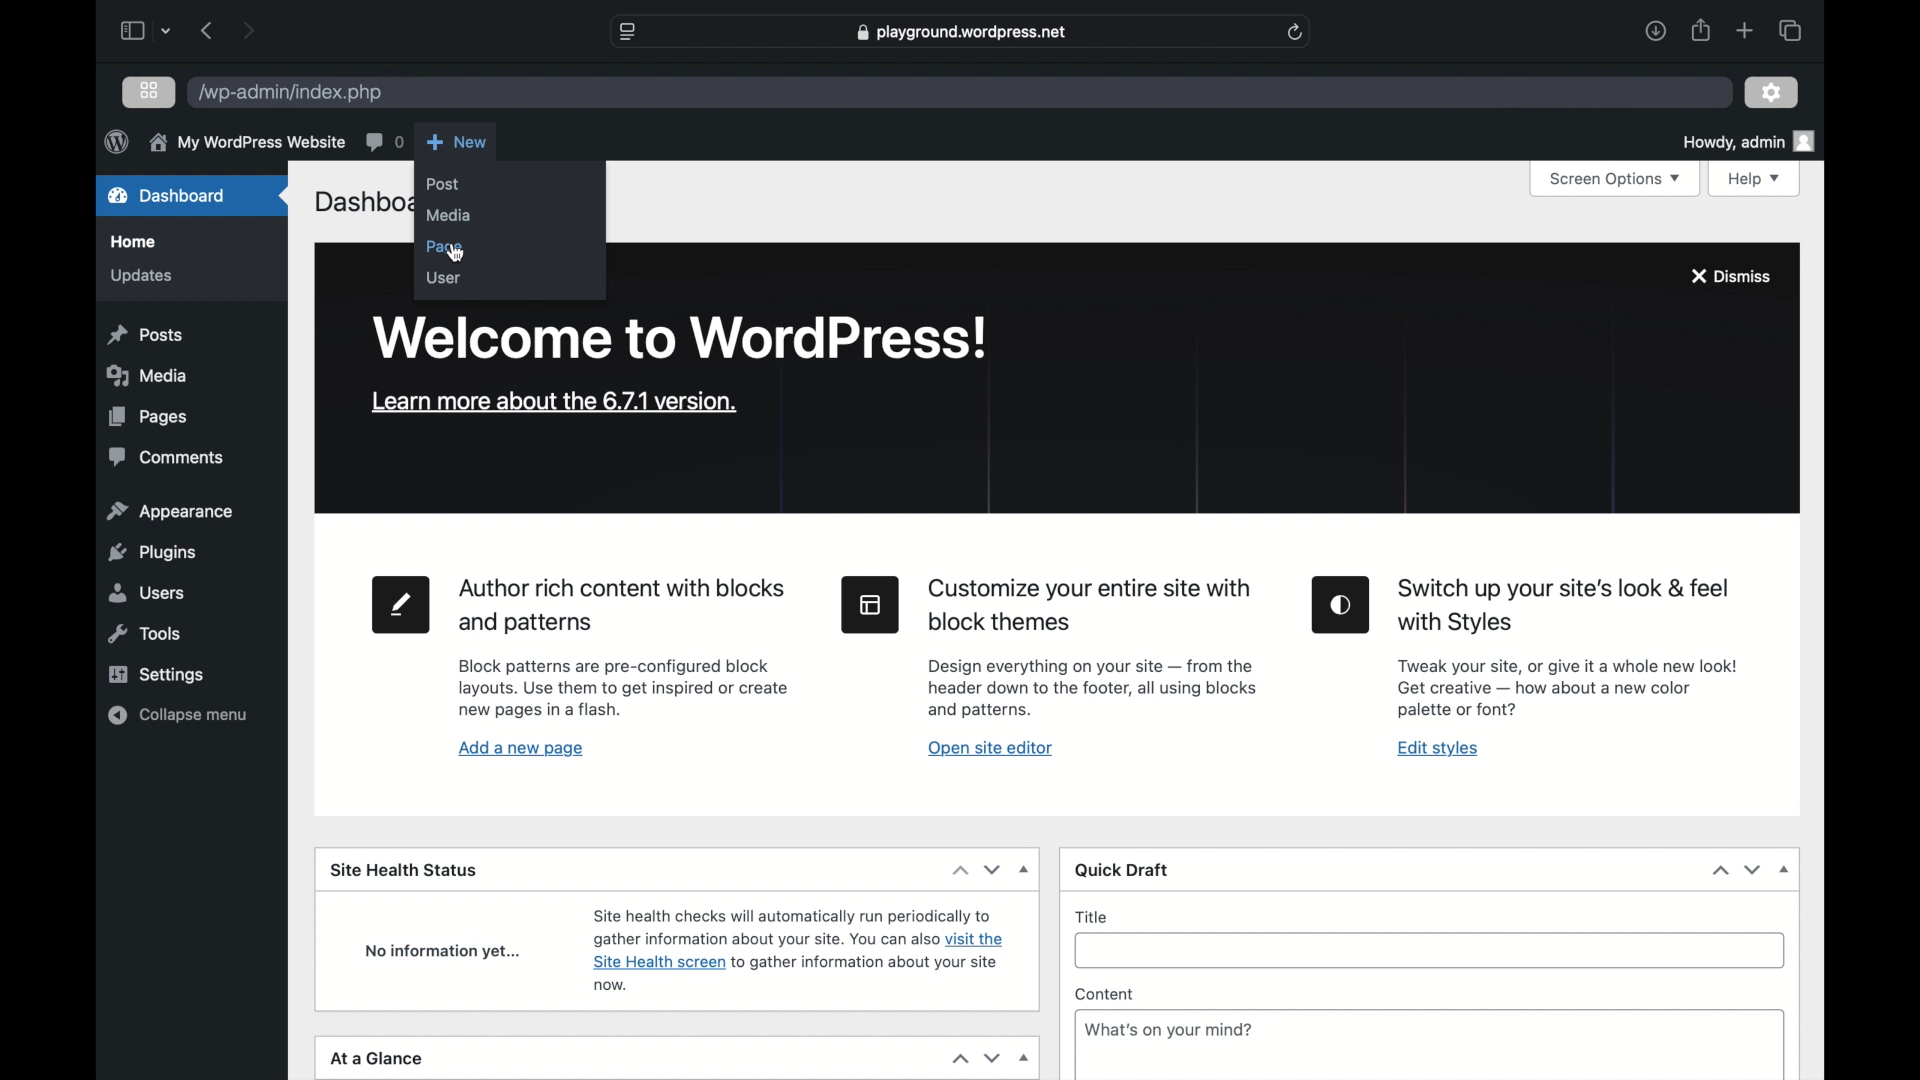 The height and width of the screenshot is (1080, 1920). Describe the element at coordinates (167, 195) in the screenshot. I see `dashboard` at that location.